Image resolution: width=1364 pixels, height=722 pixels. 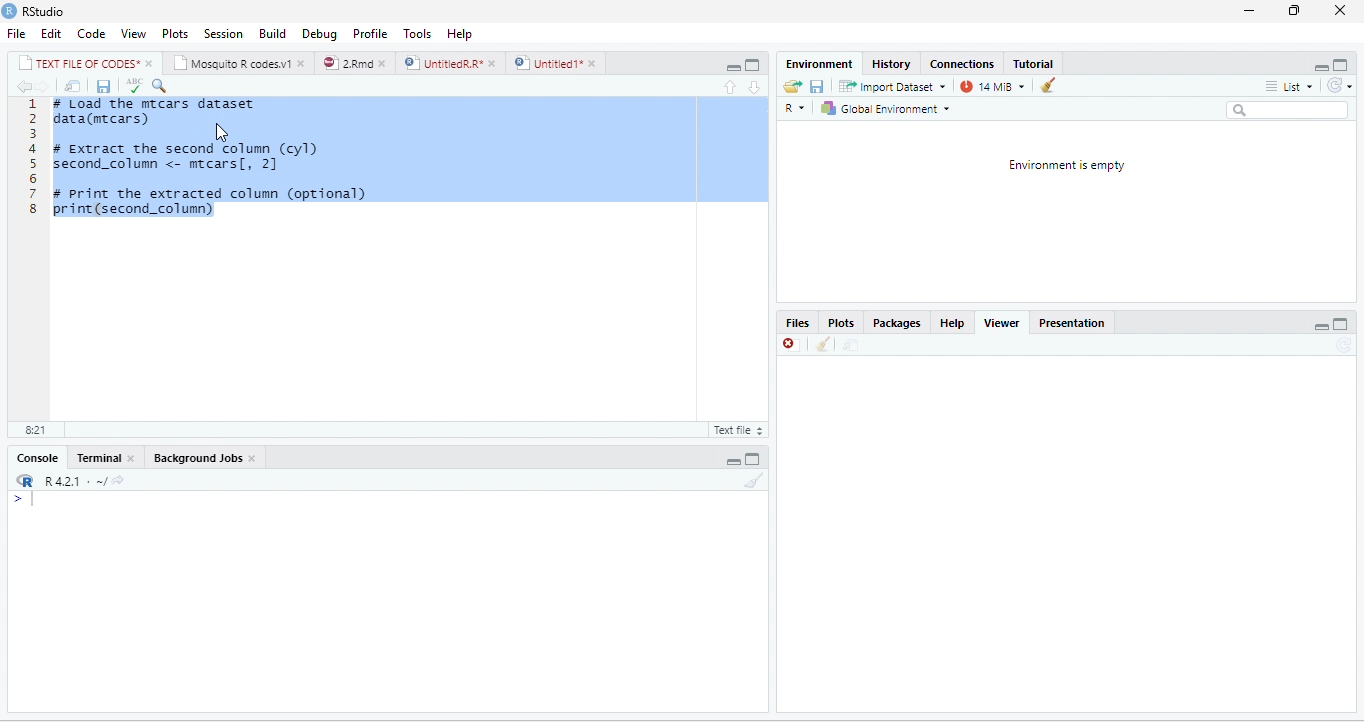 I want to click on  Import Dataset , so click(x=893, y=86).